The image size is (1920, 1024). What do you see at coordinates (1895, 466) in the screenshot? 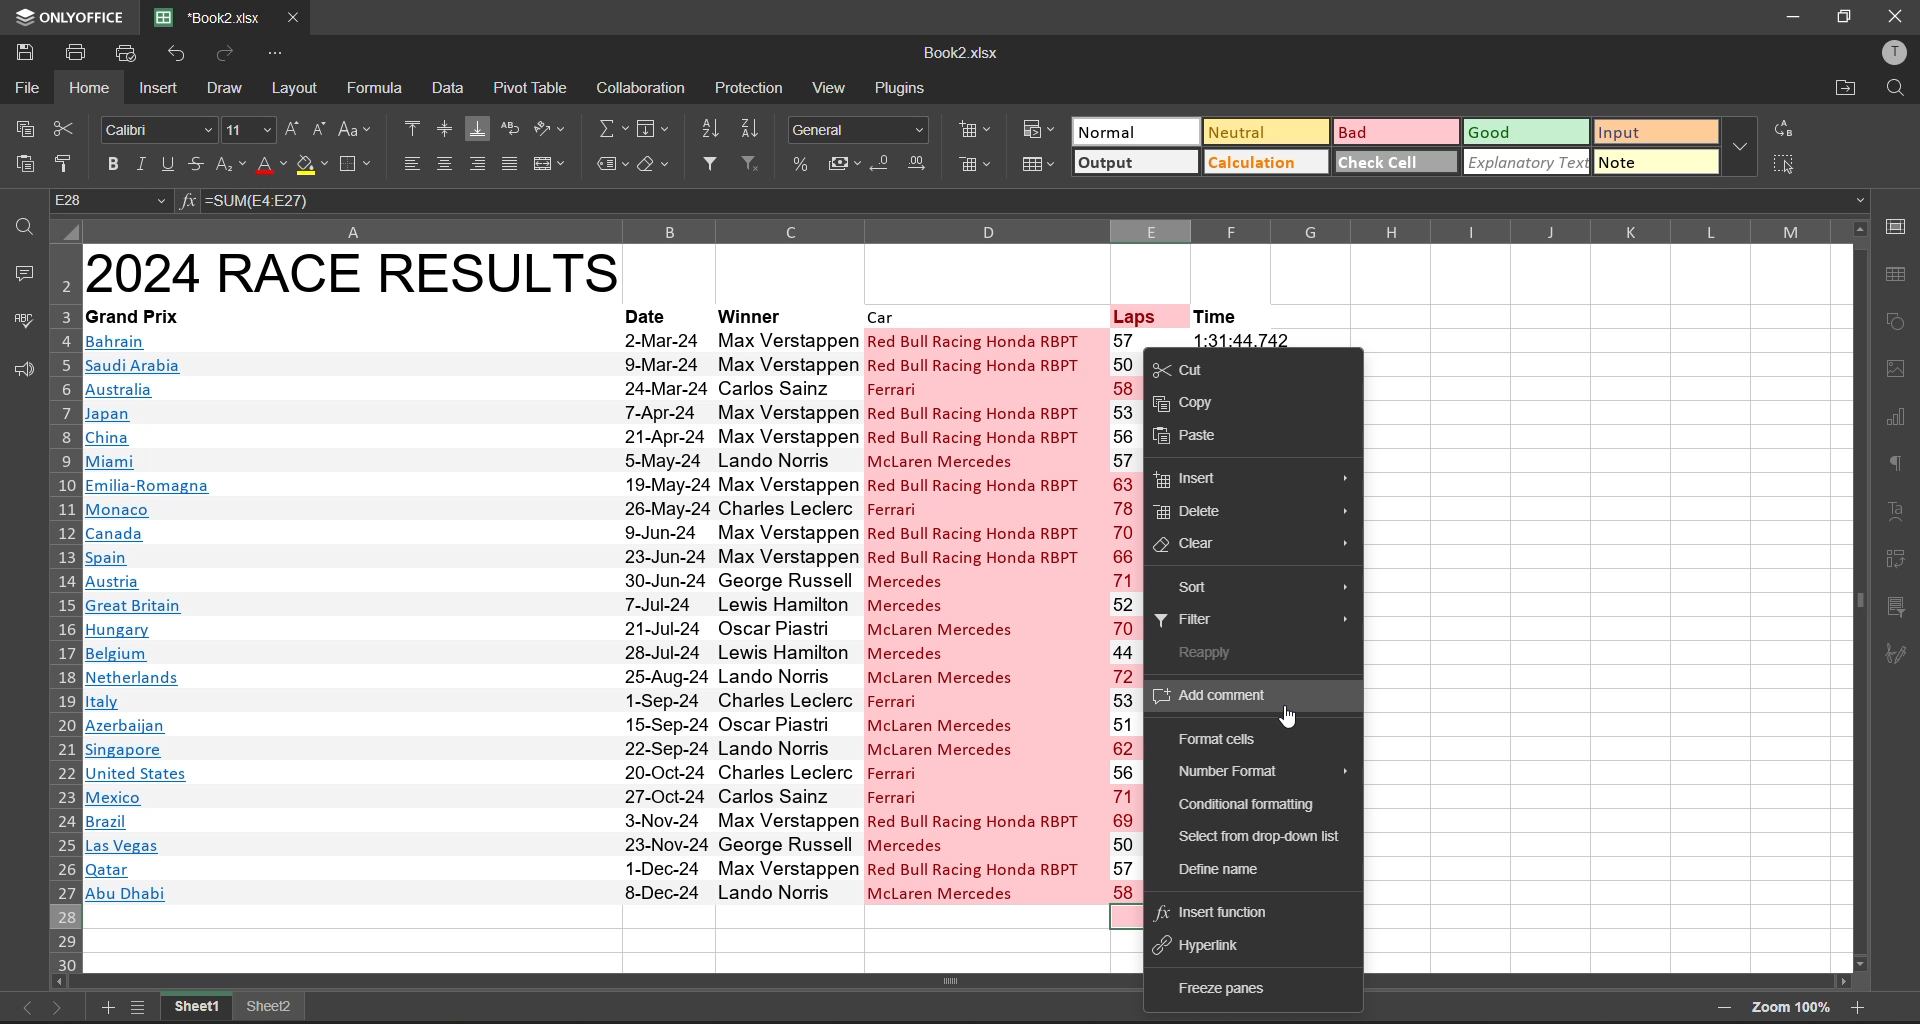
I see `paragraph ` at bounding box center [1895, 466].